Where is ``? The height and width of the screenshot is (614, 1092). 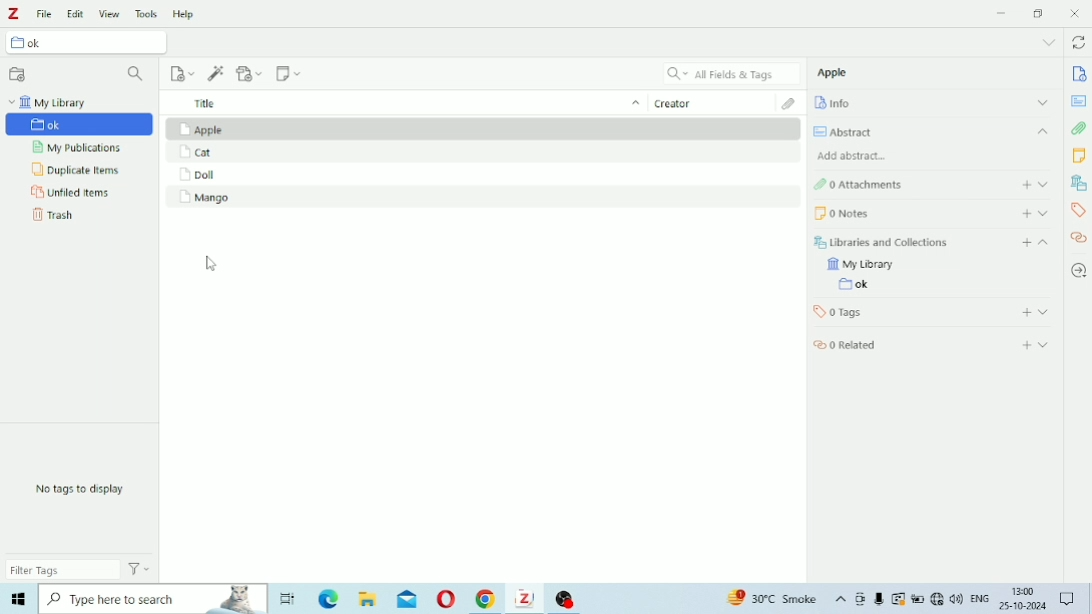  is located at coordinates (908, 599).